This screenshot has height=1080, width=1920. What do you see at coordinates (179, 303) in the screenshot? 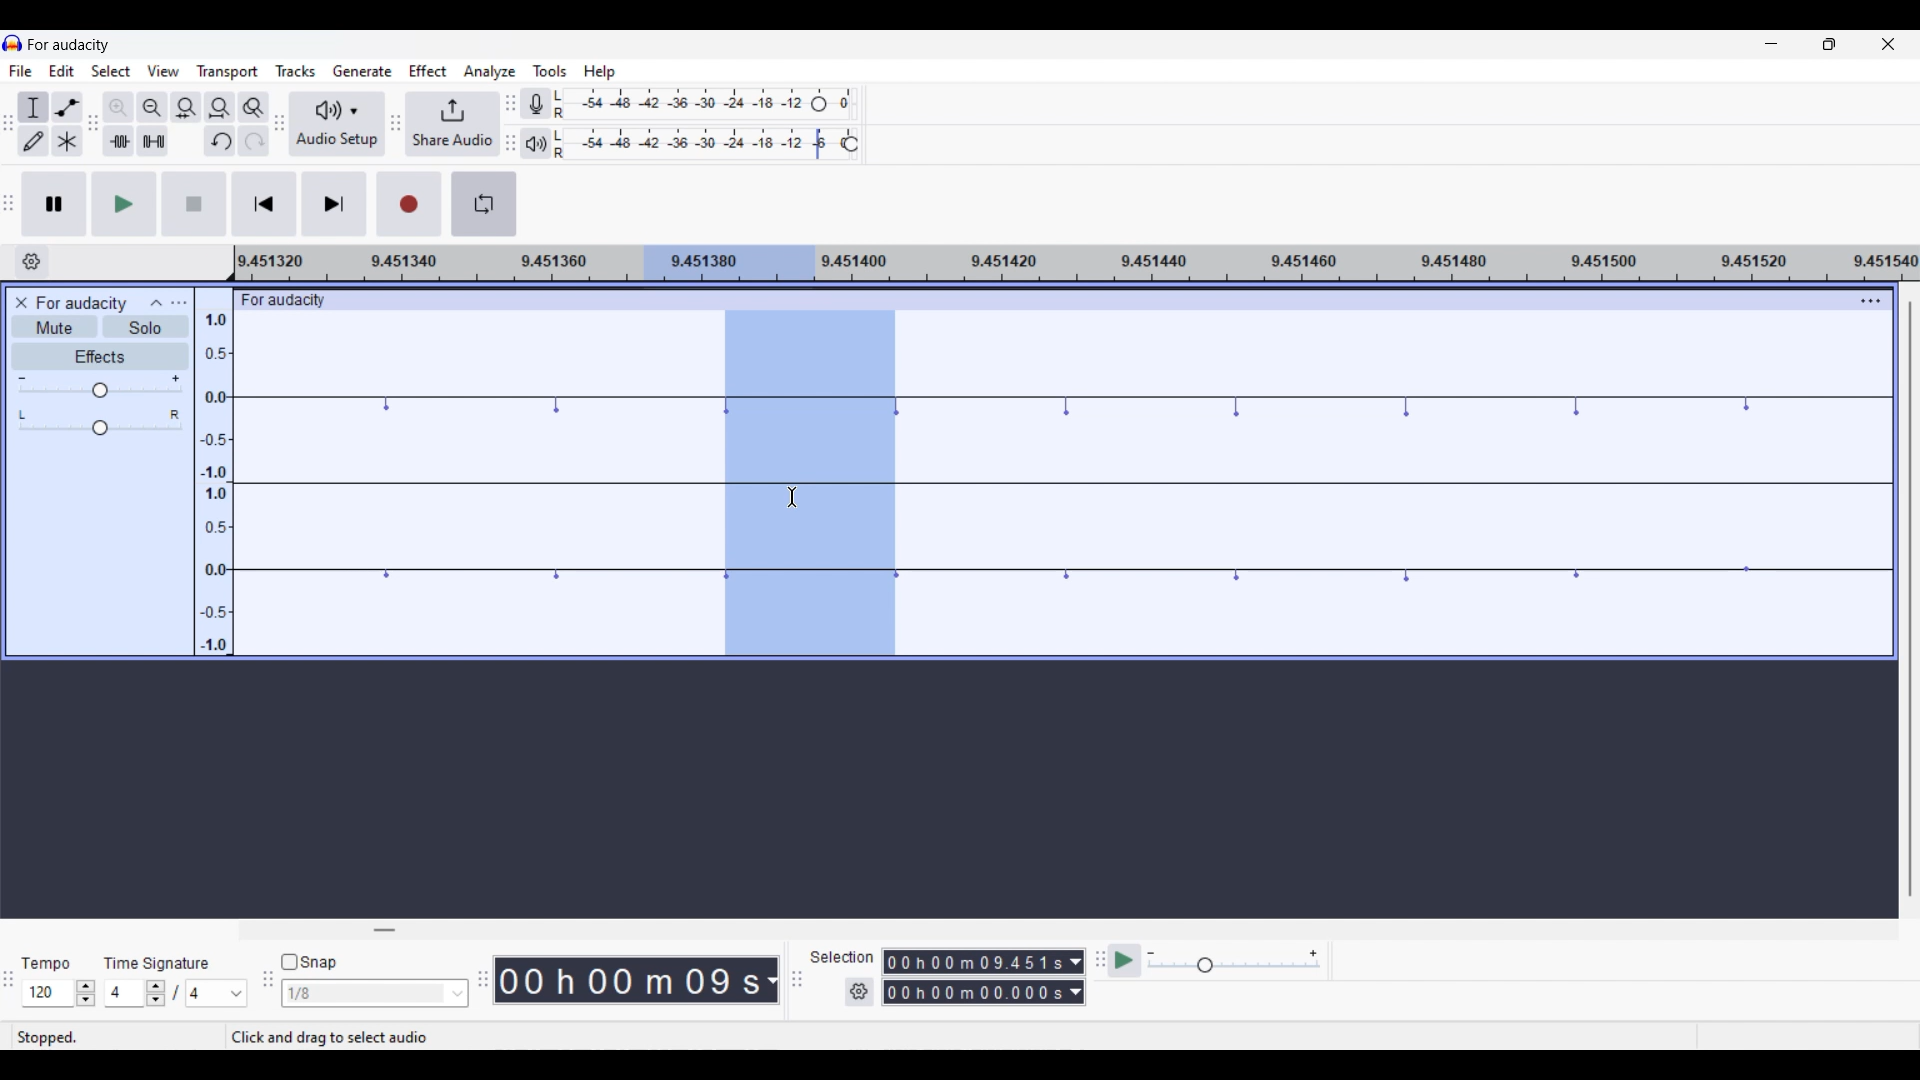
I see `Open menu` at bounding box center [179, 303].